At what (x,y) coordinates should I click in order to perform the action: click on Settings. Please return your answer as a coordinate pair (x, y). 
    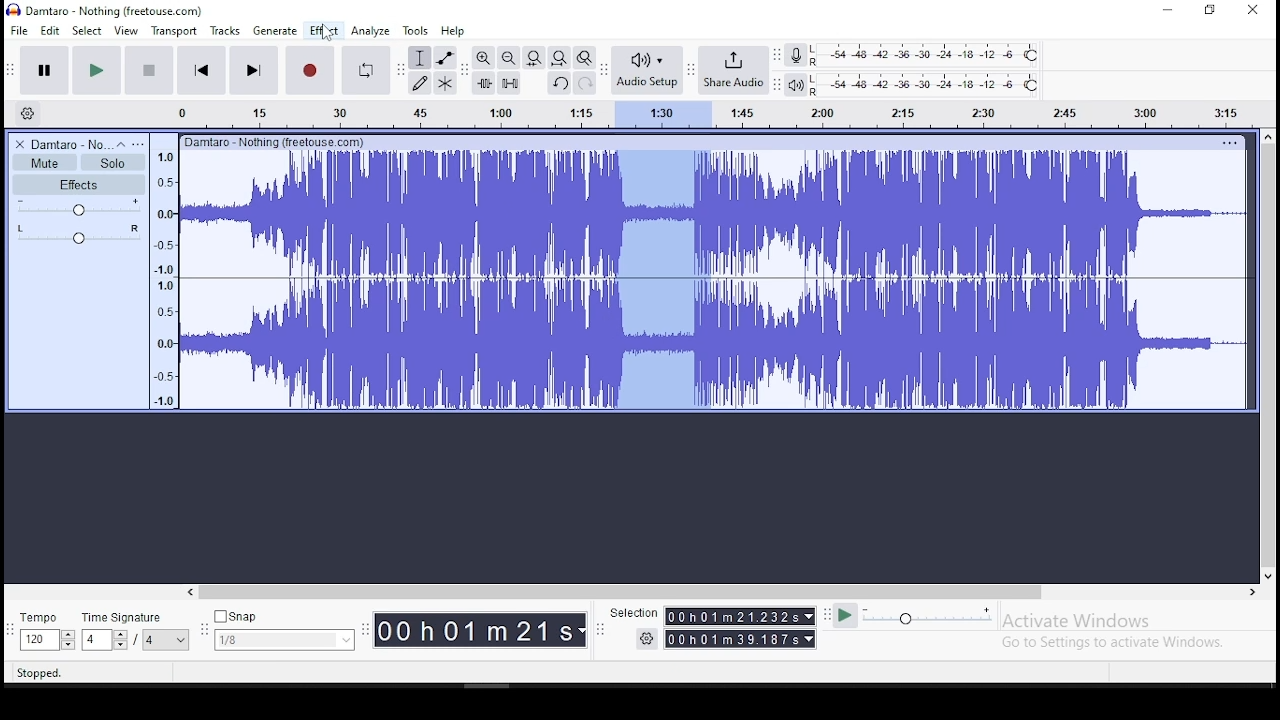
    Looking at the image, I should click on (648, 638).